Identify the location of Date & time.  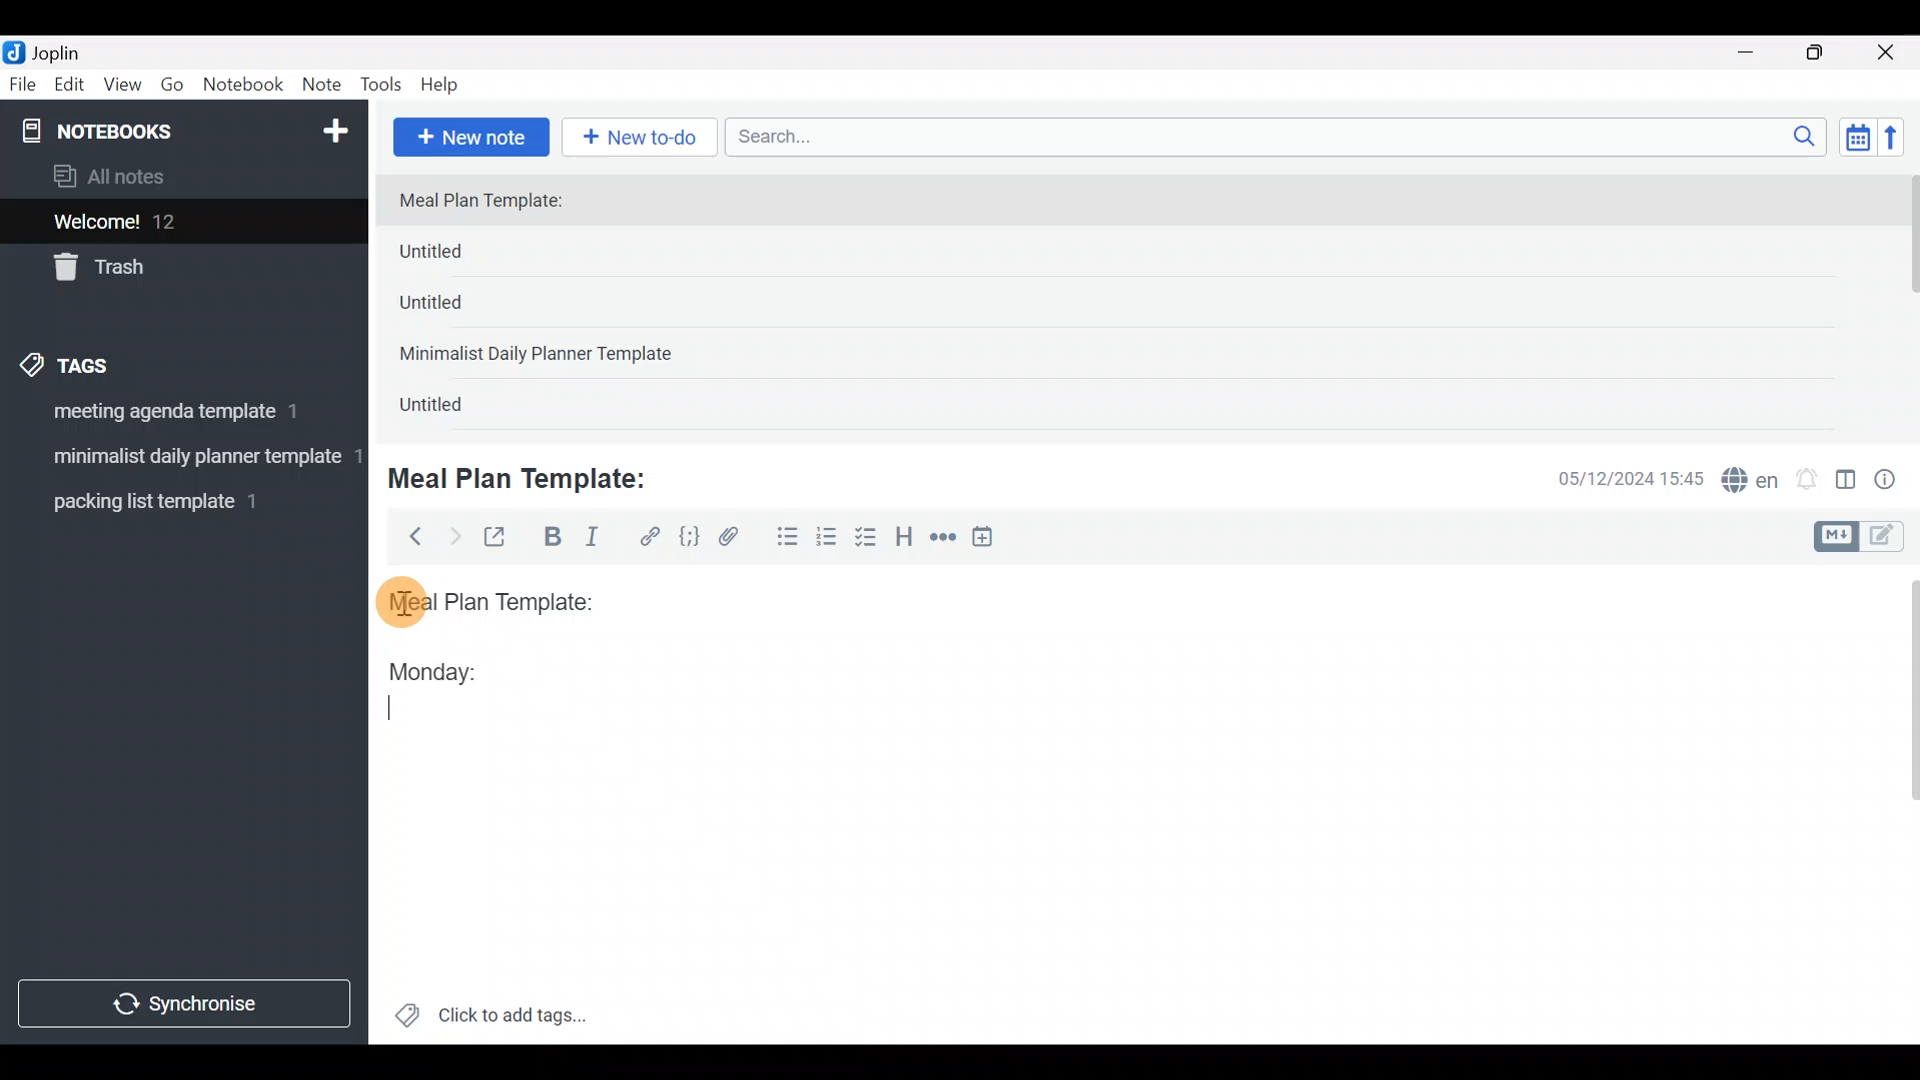
(1615, 478).